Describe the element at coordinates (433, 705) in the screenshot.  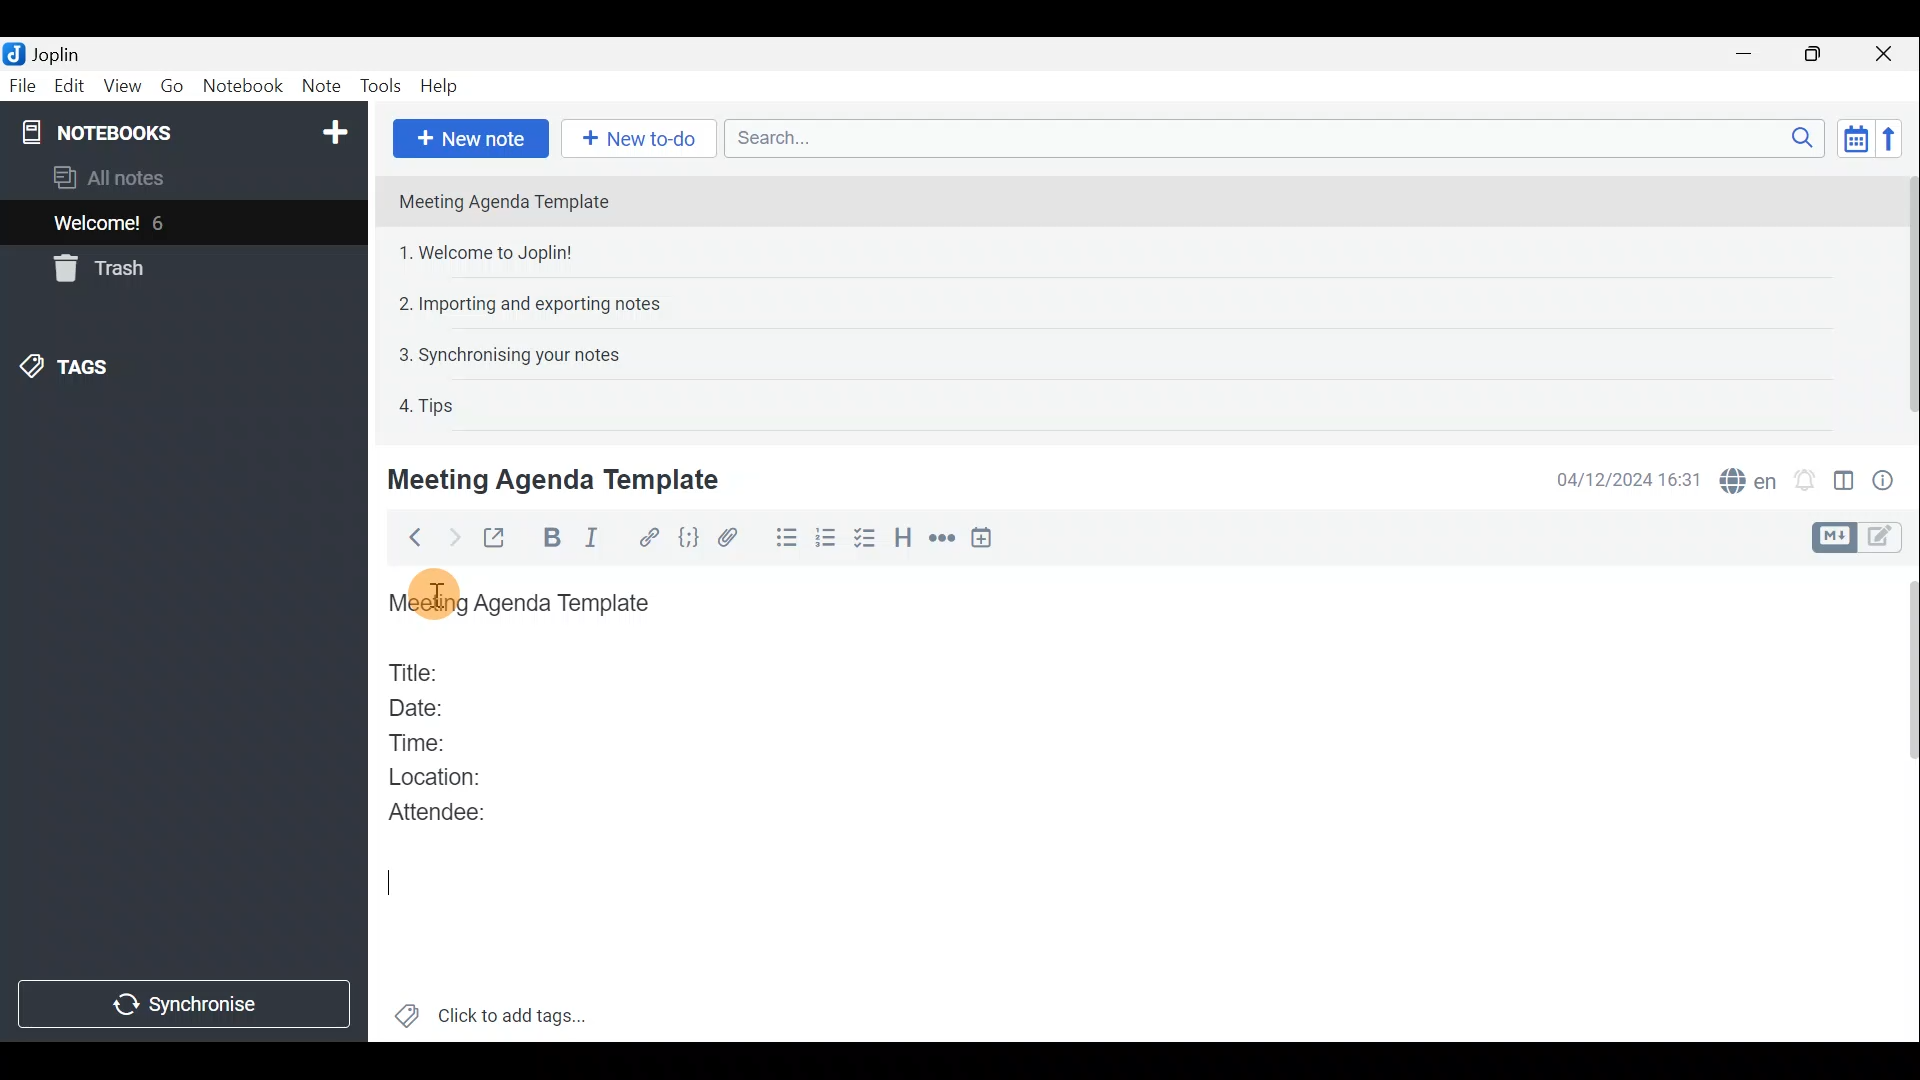
I see `Date:` at that location.